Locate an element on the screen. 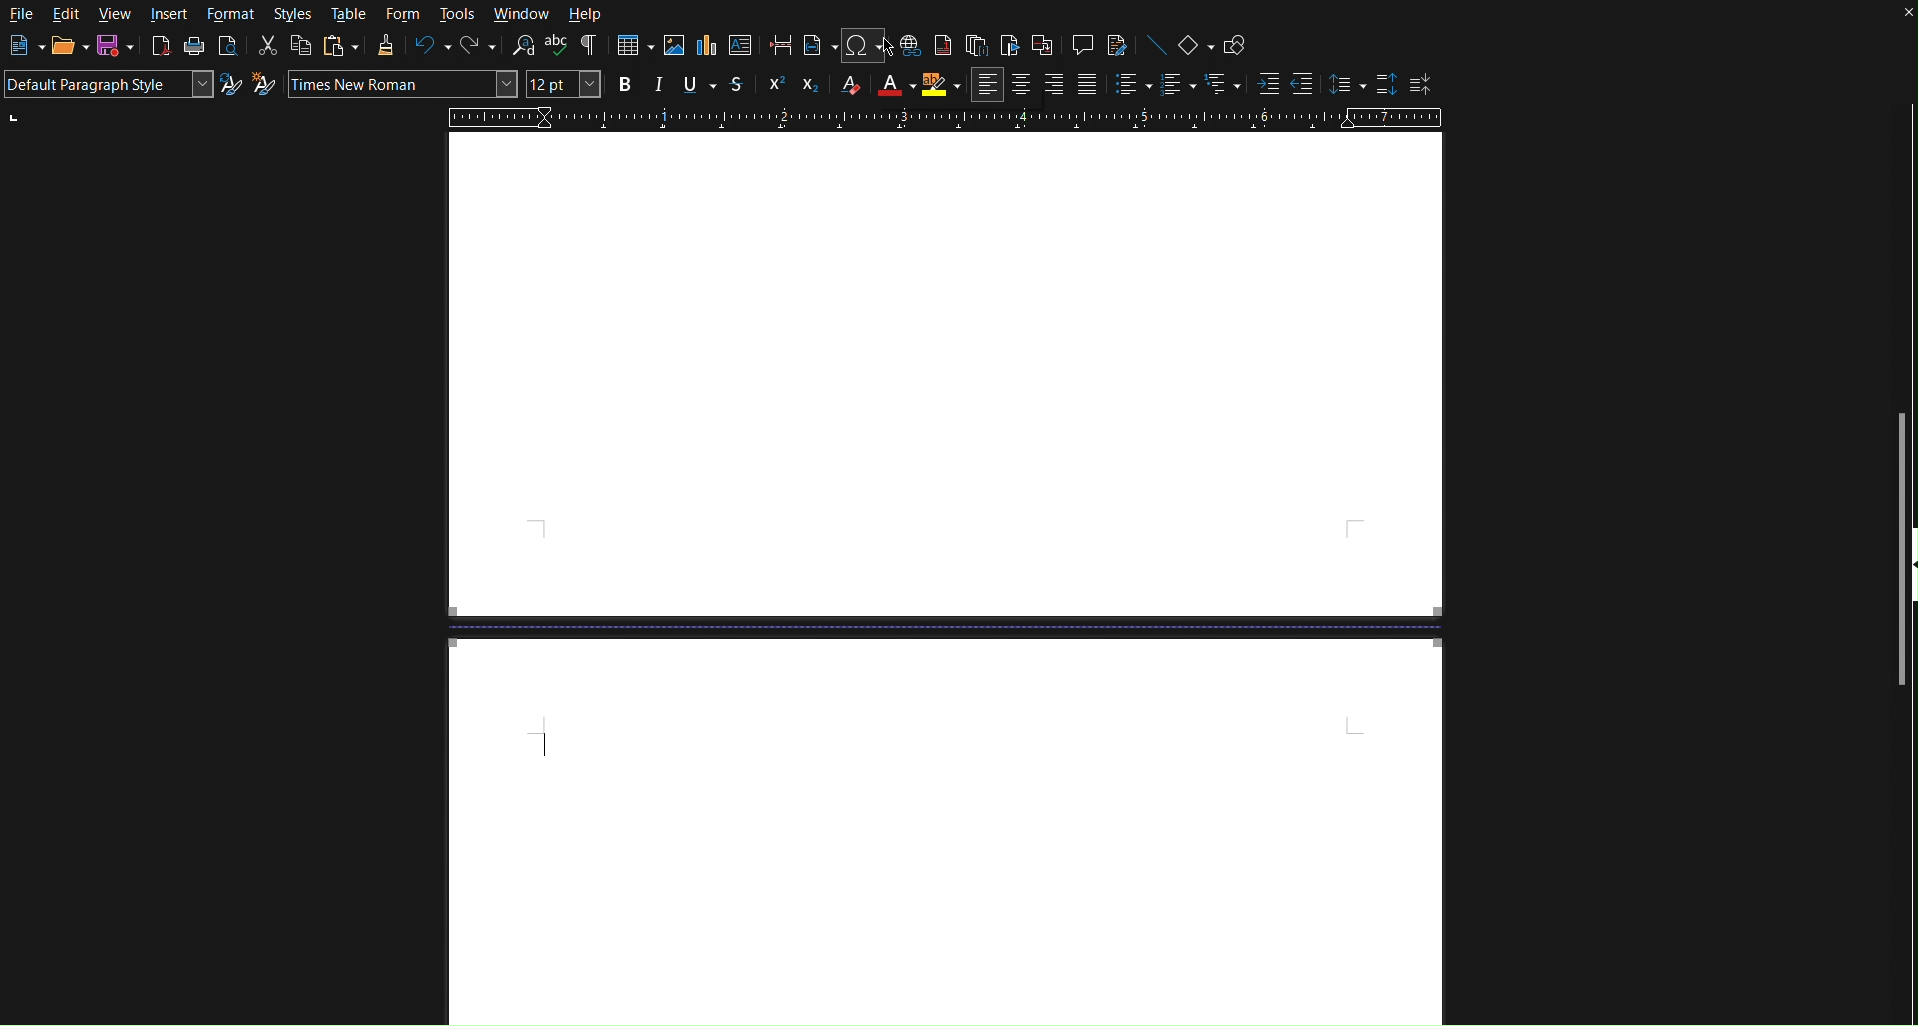 This screenshot has height=1026, width=1918. Form is located at coordinates (400, 14).